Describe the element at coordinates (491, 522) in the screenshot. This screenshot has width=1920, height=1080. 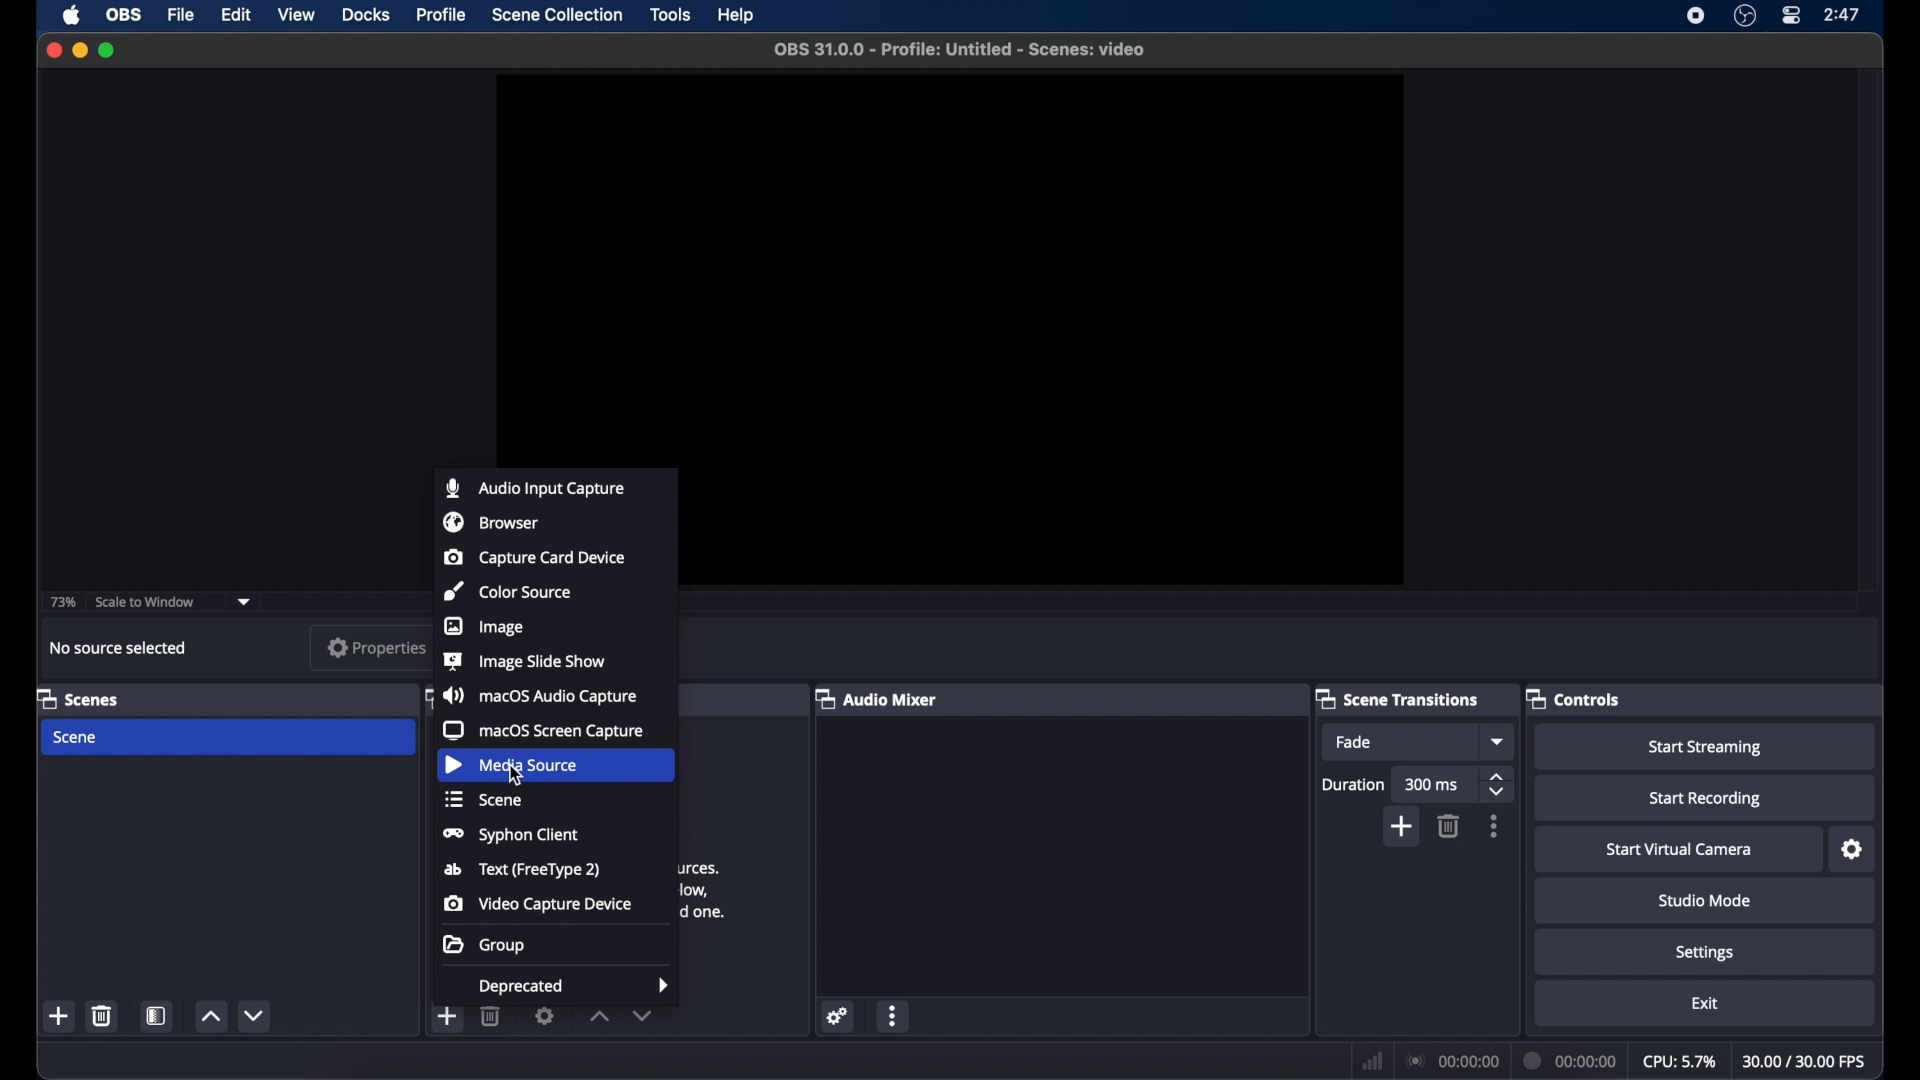
I see `browser` at that location.